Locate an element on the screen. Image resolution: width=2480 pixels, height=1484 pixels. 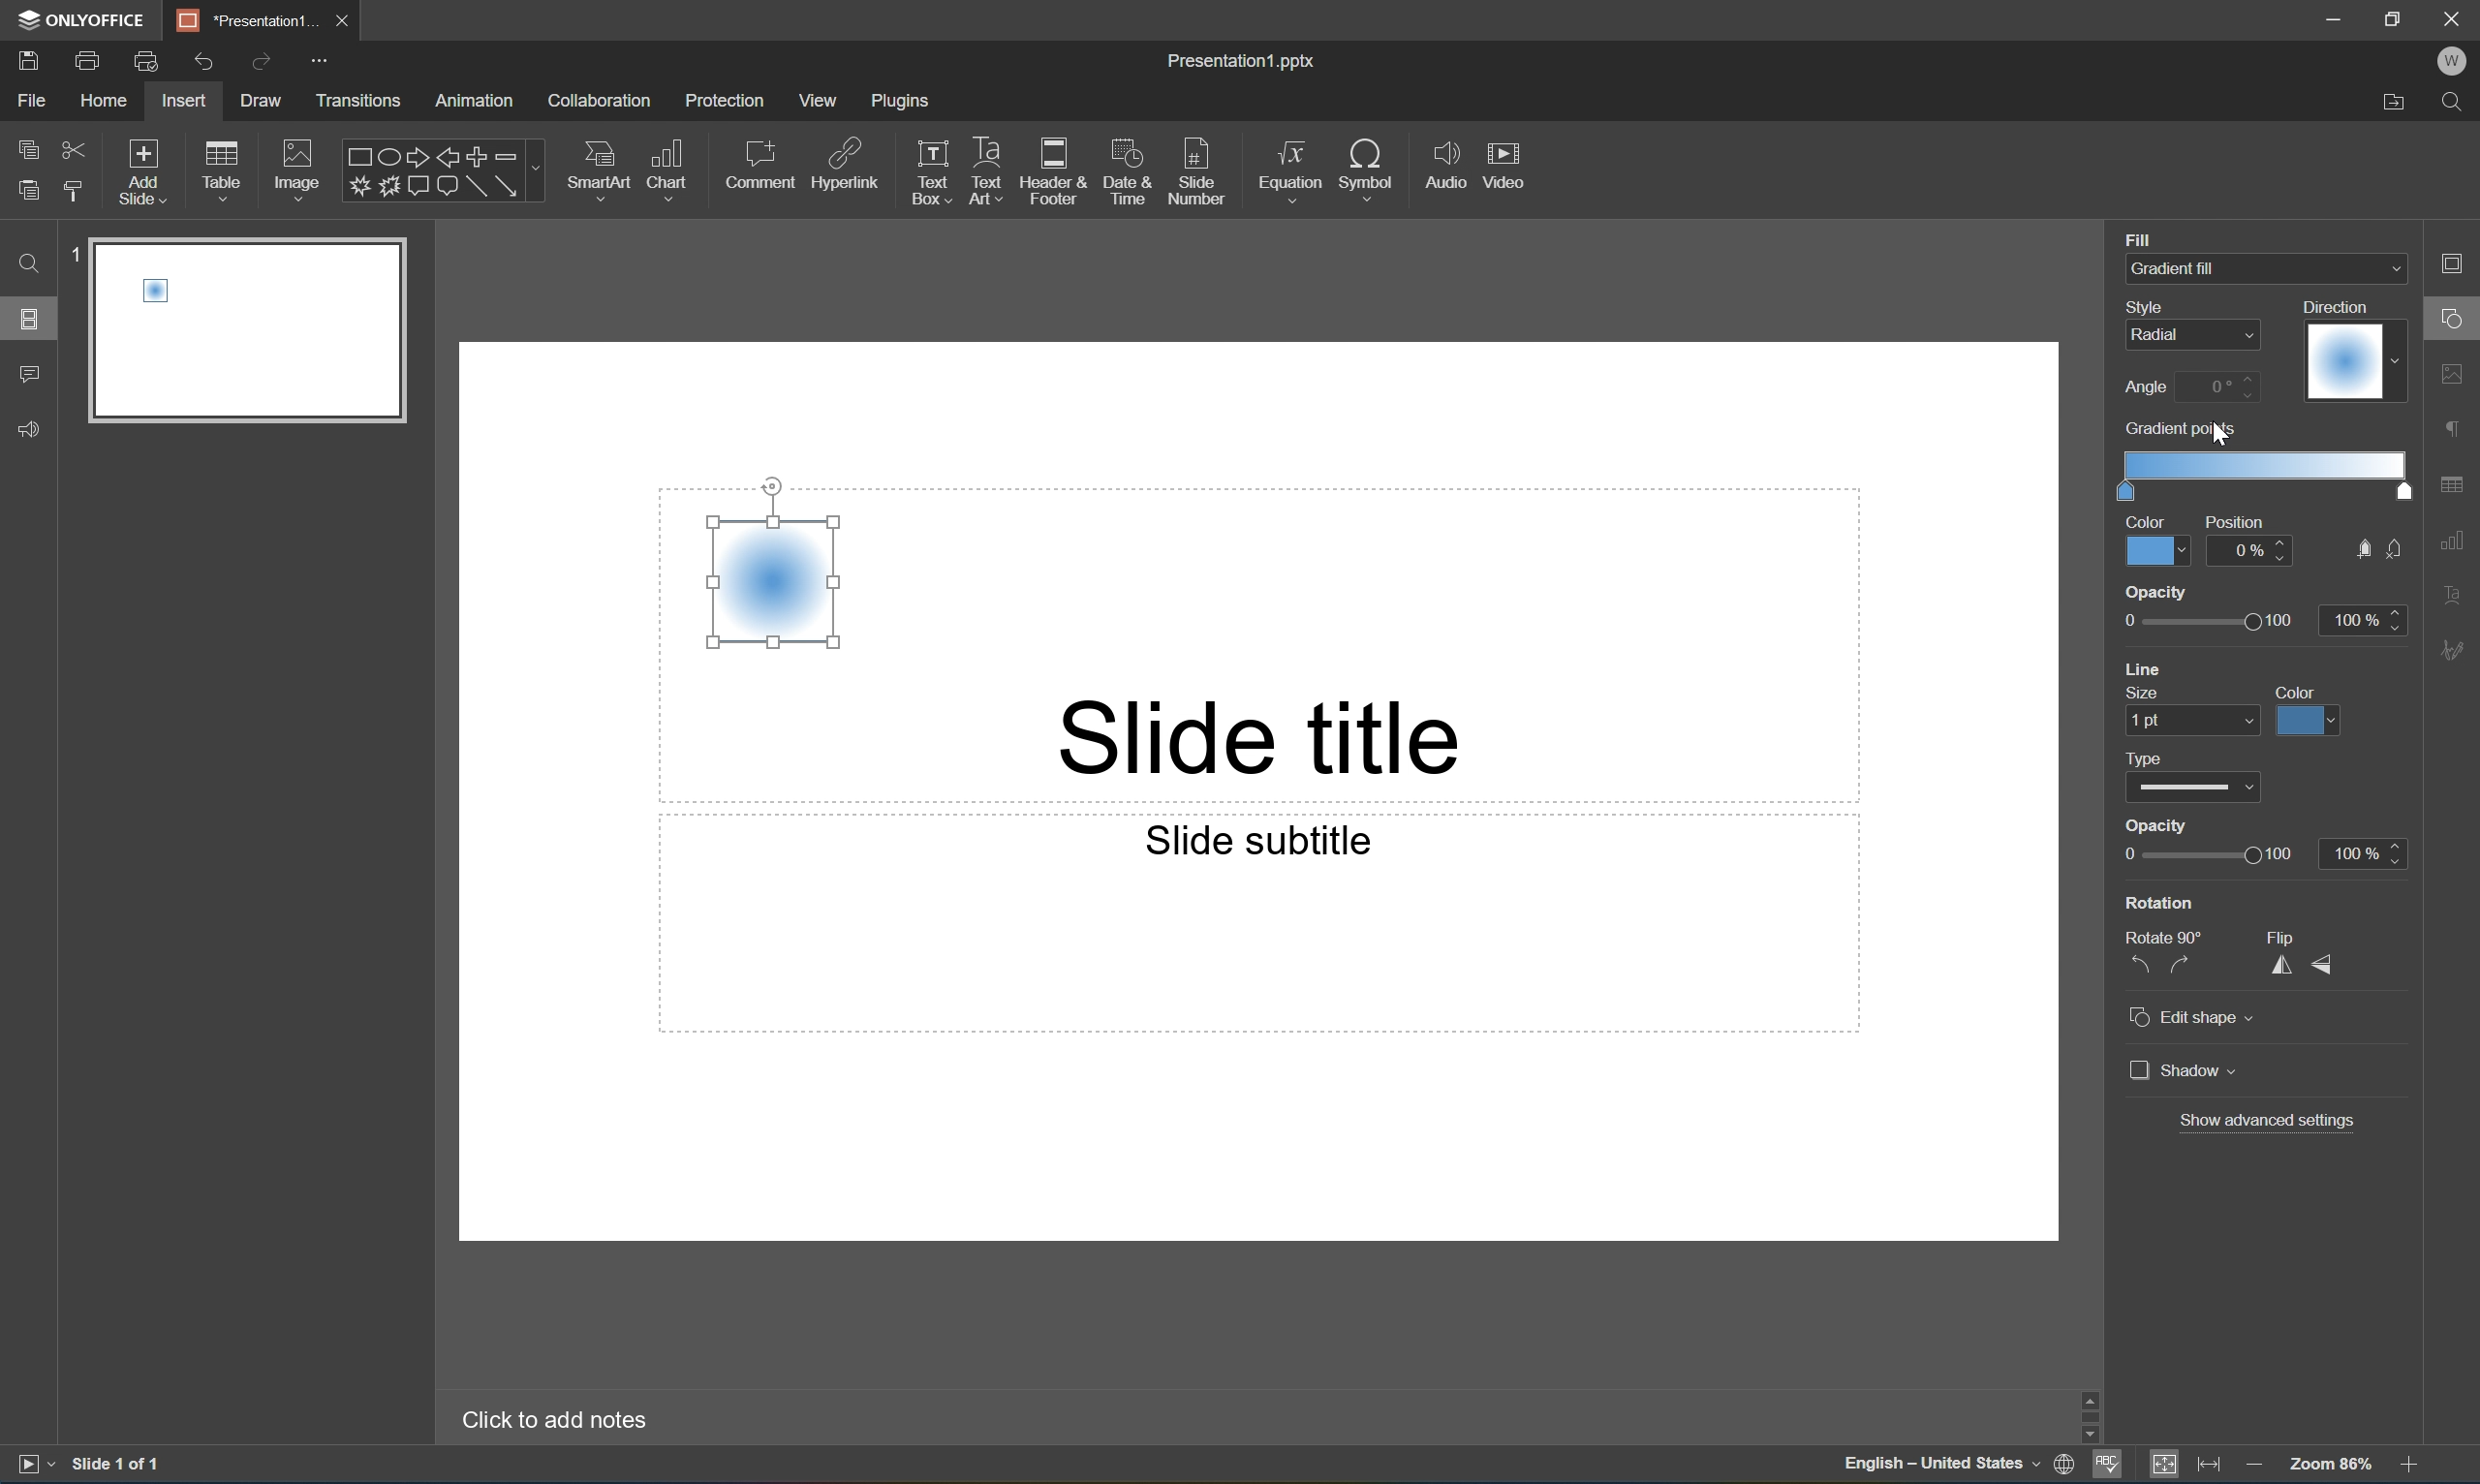
File is located at coordinates (31, 100).